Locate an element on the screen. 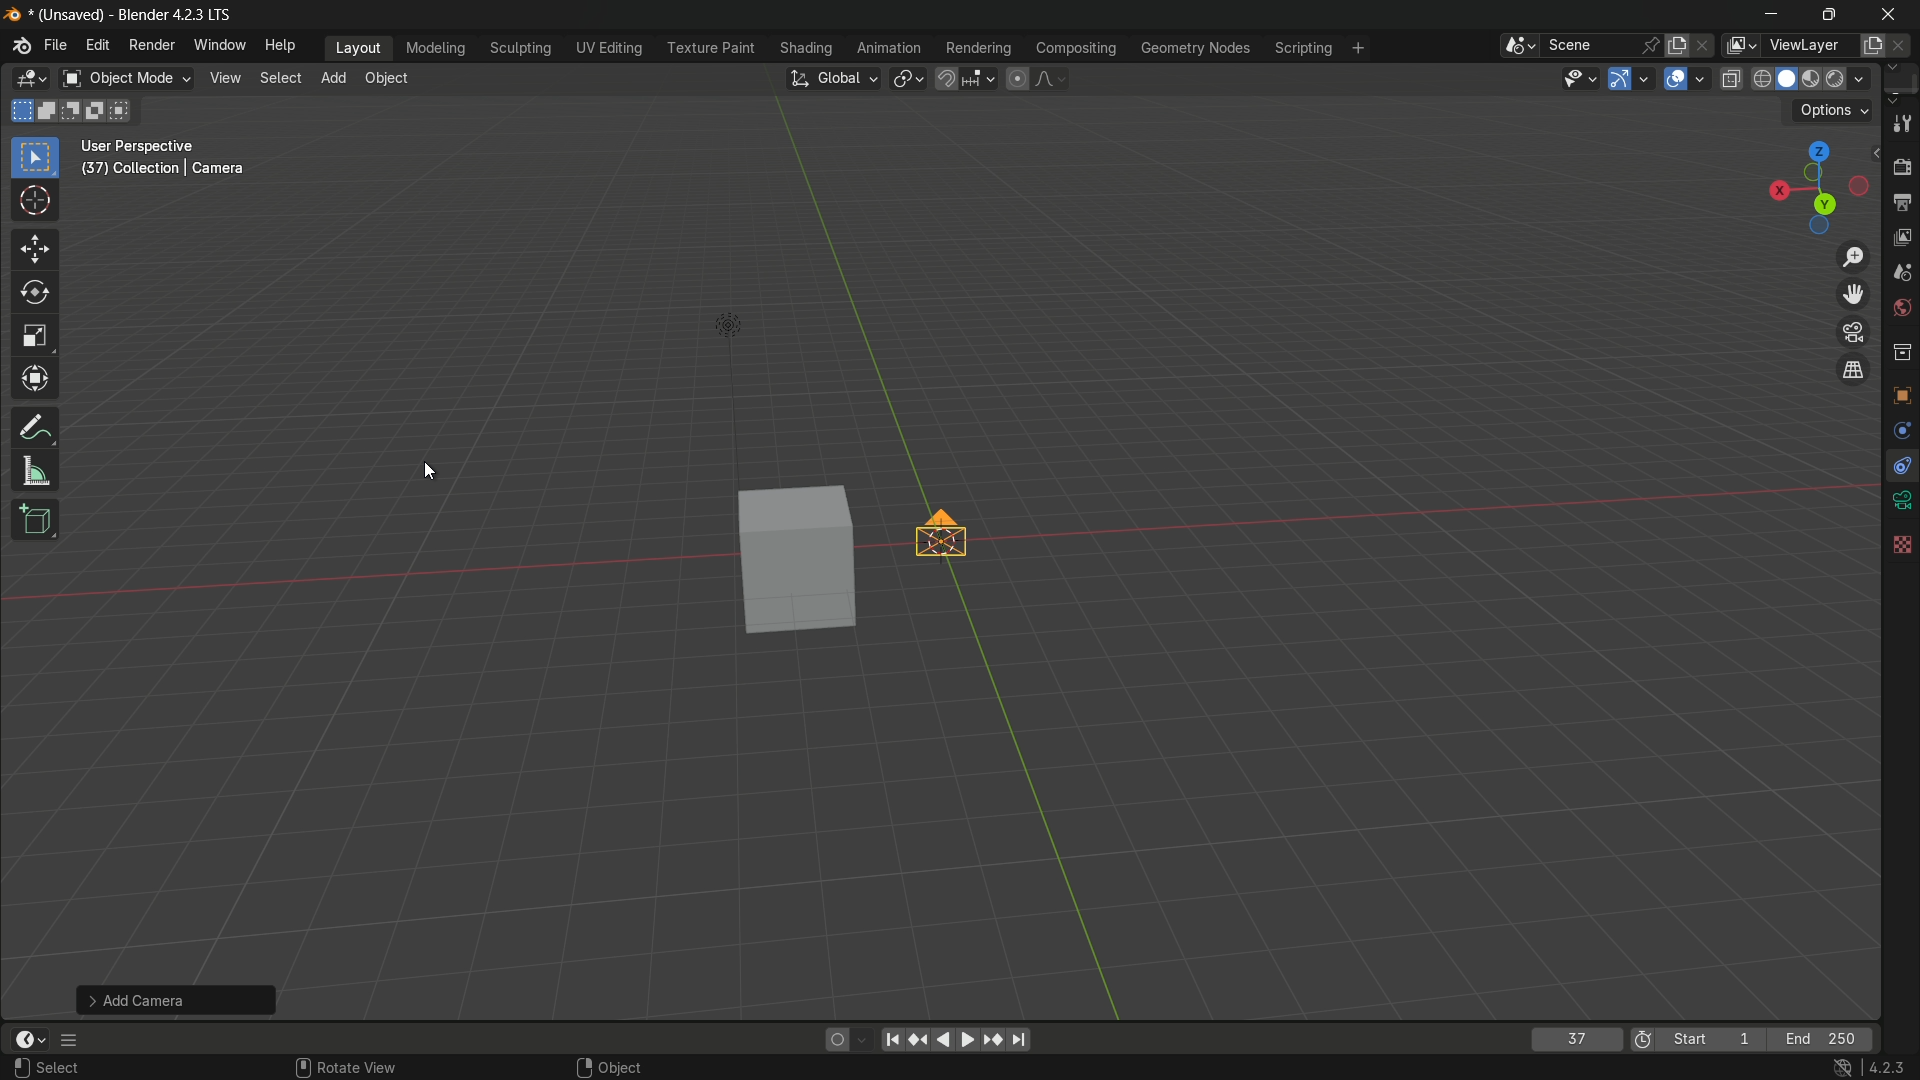 The height and width of the screenshot is (1080, 1920). shading menu is located at coordinates (806, 49).